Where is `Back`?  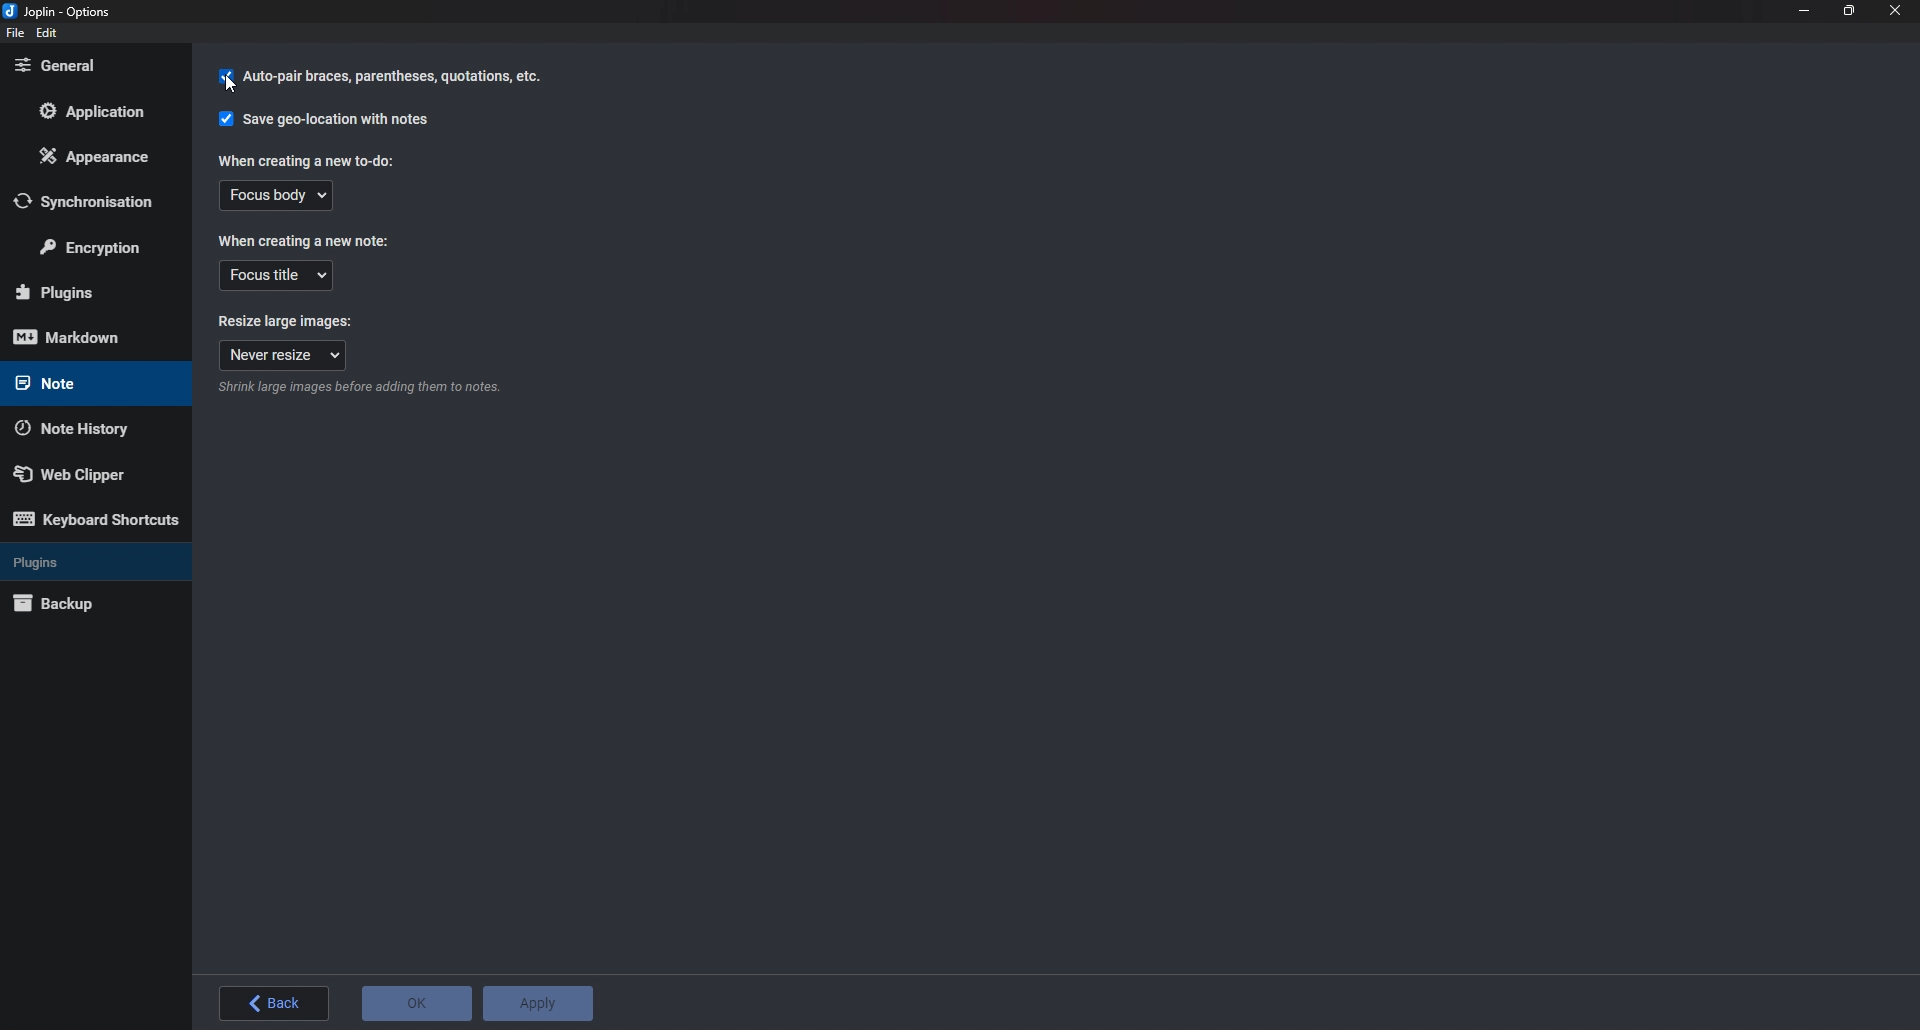
Back is located at coordinates (274, 1003).